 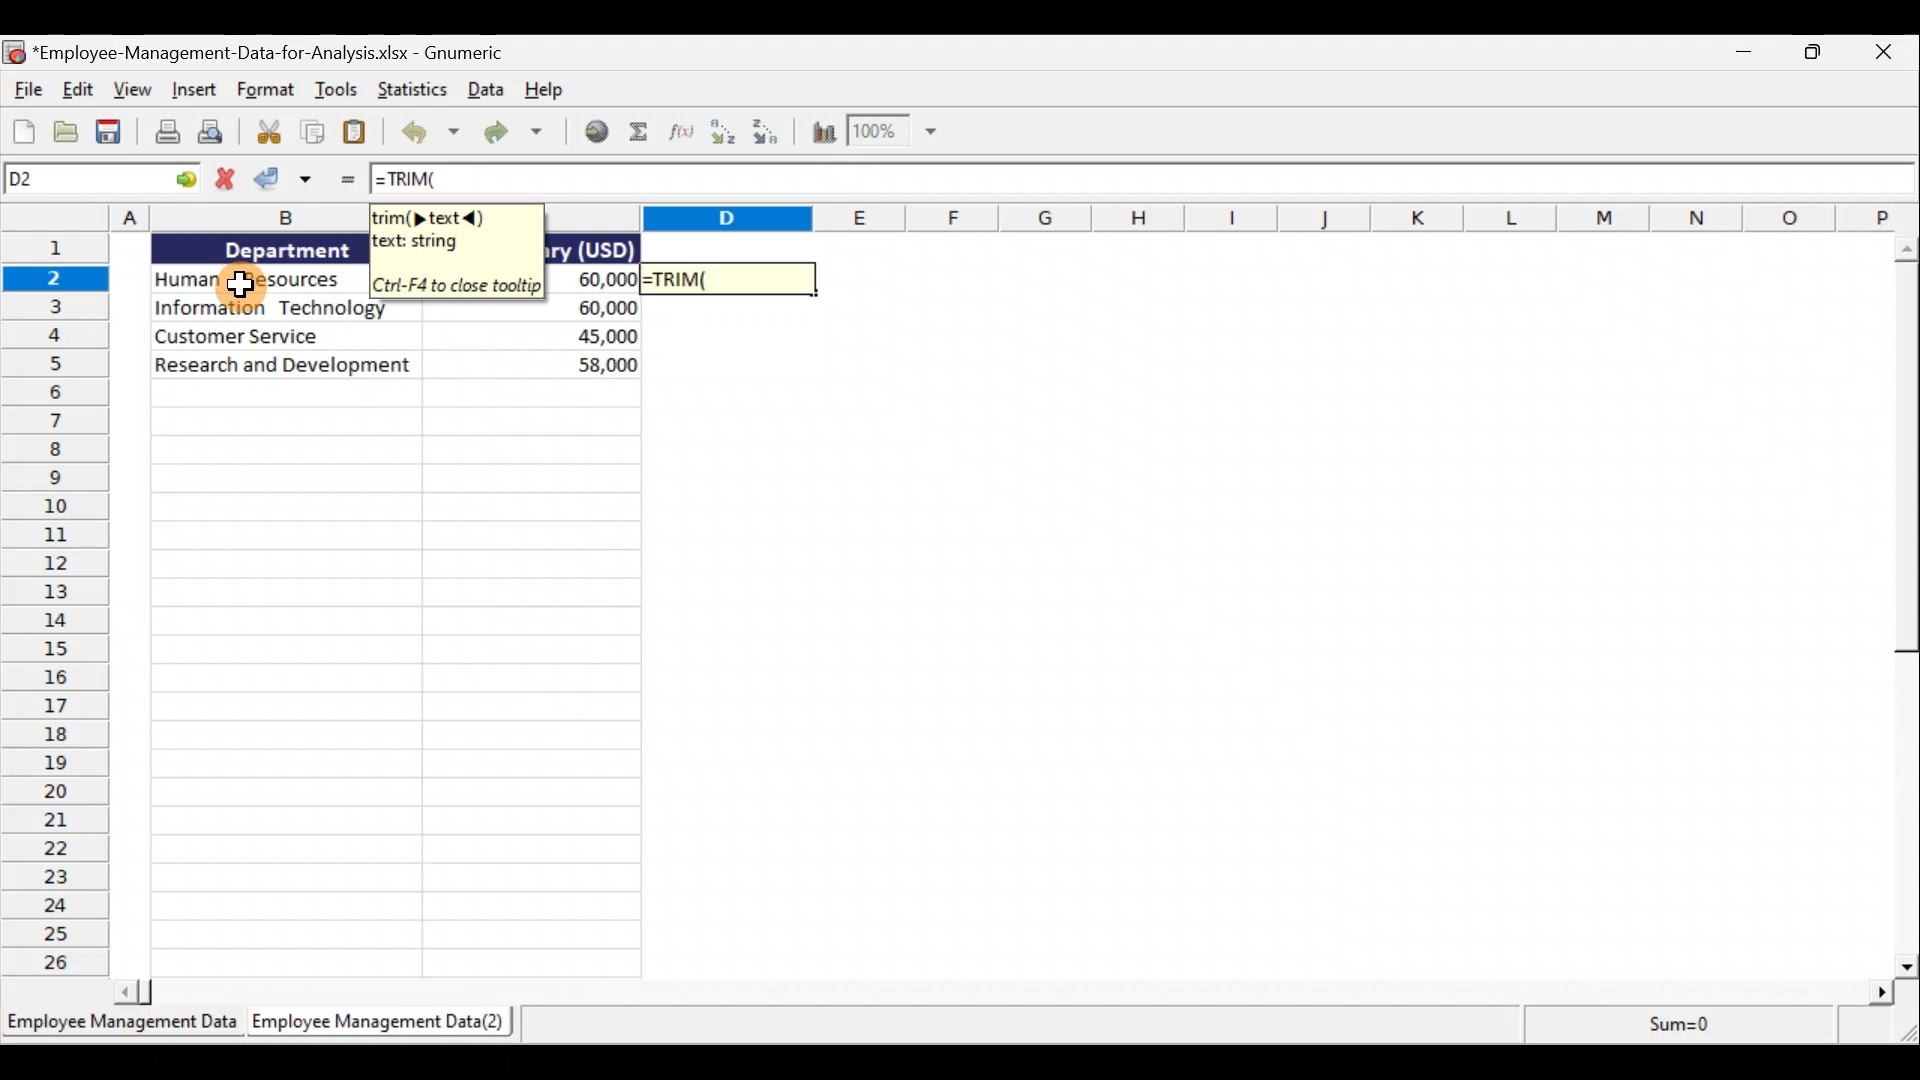 I want to click on Sum into the current cell, so click(x=642, y=133).